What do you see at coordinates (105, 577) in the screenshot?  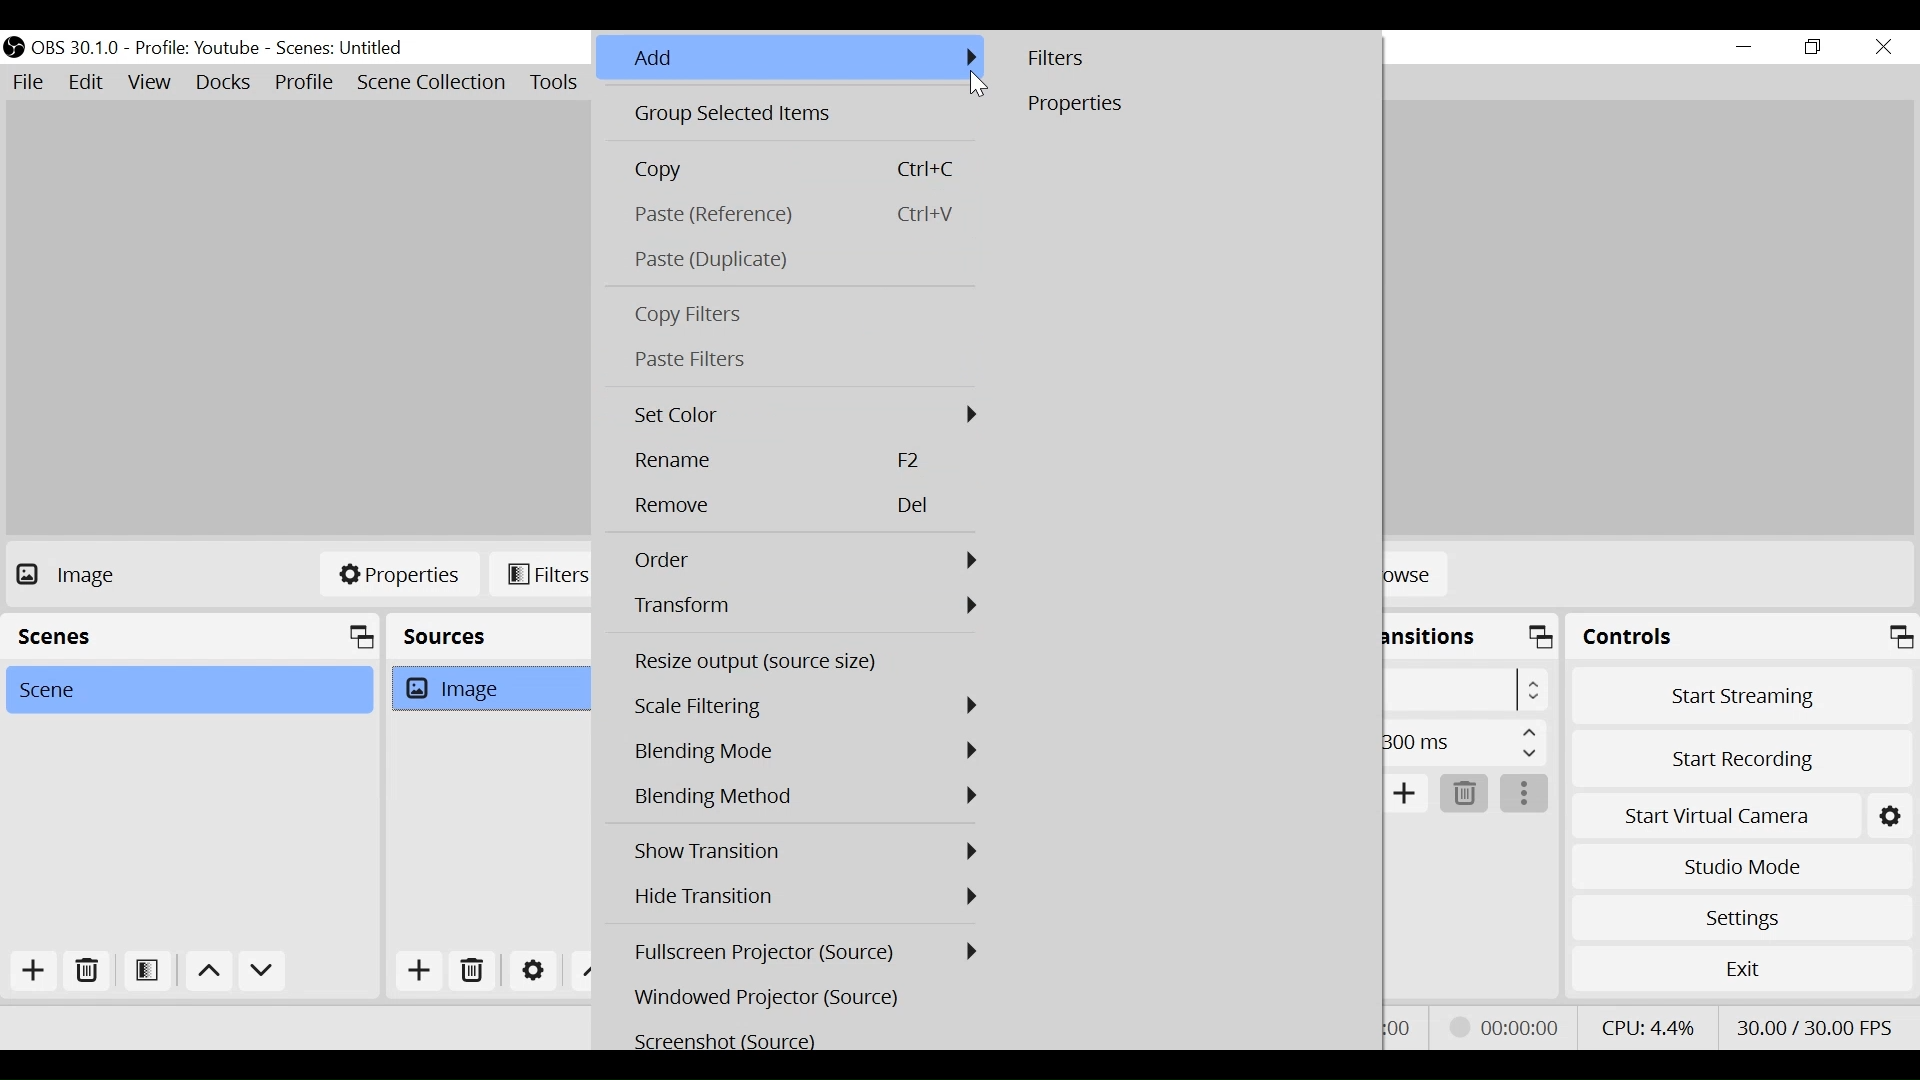 I see `No source Selected` at bounding box center [105, 577].